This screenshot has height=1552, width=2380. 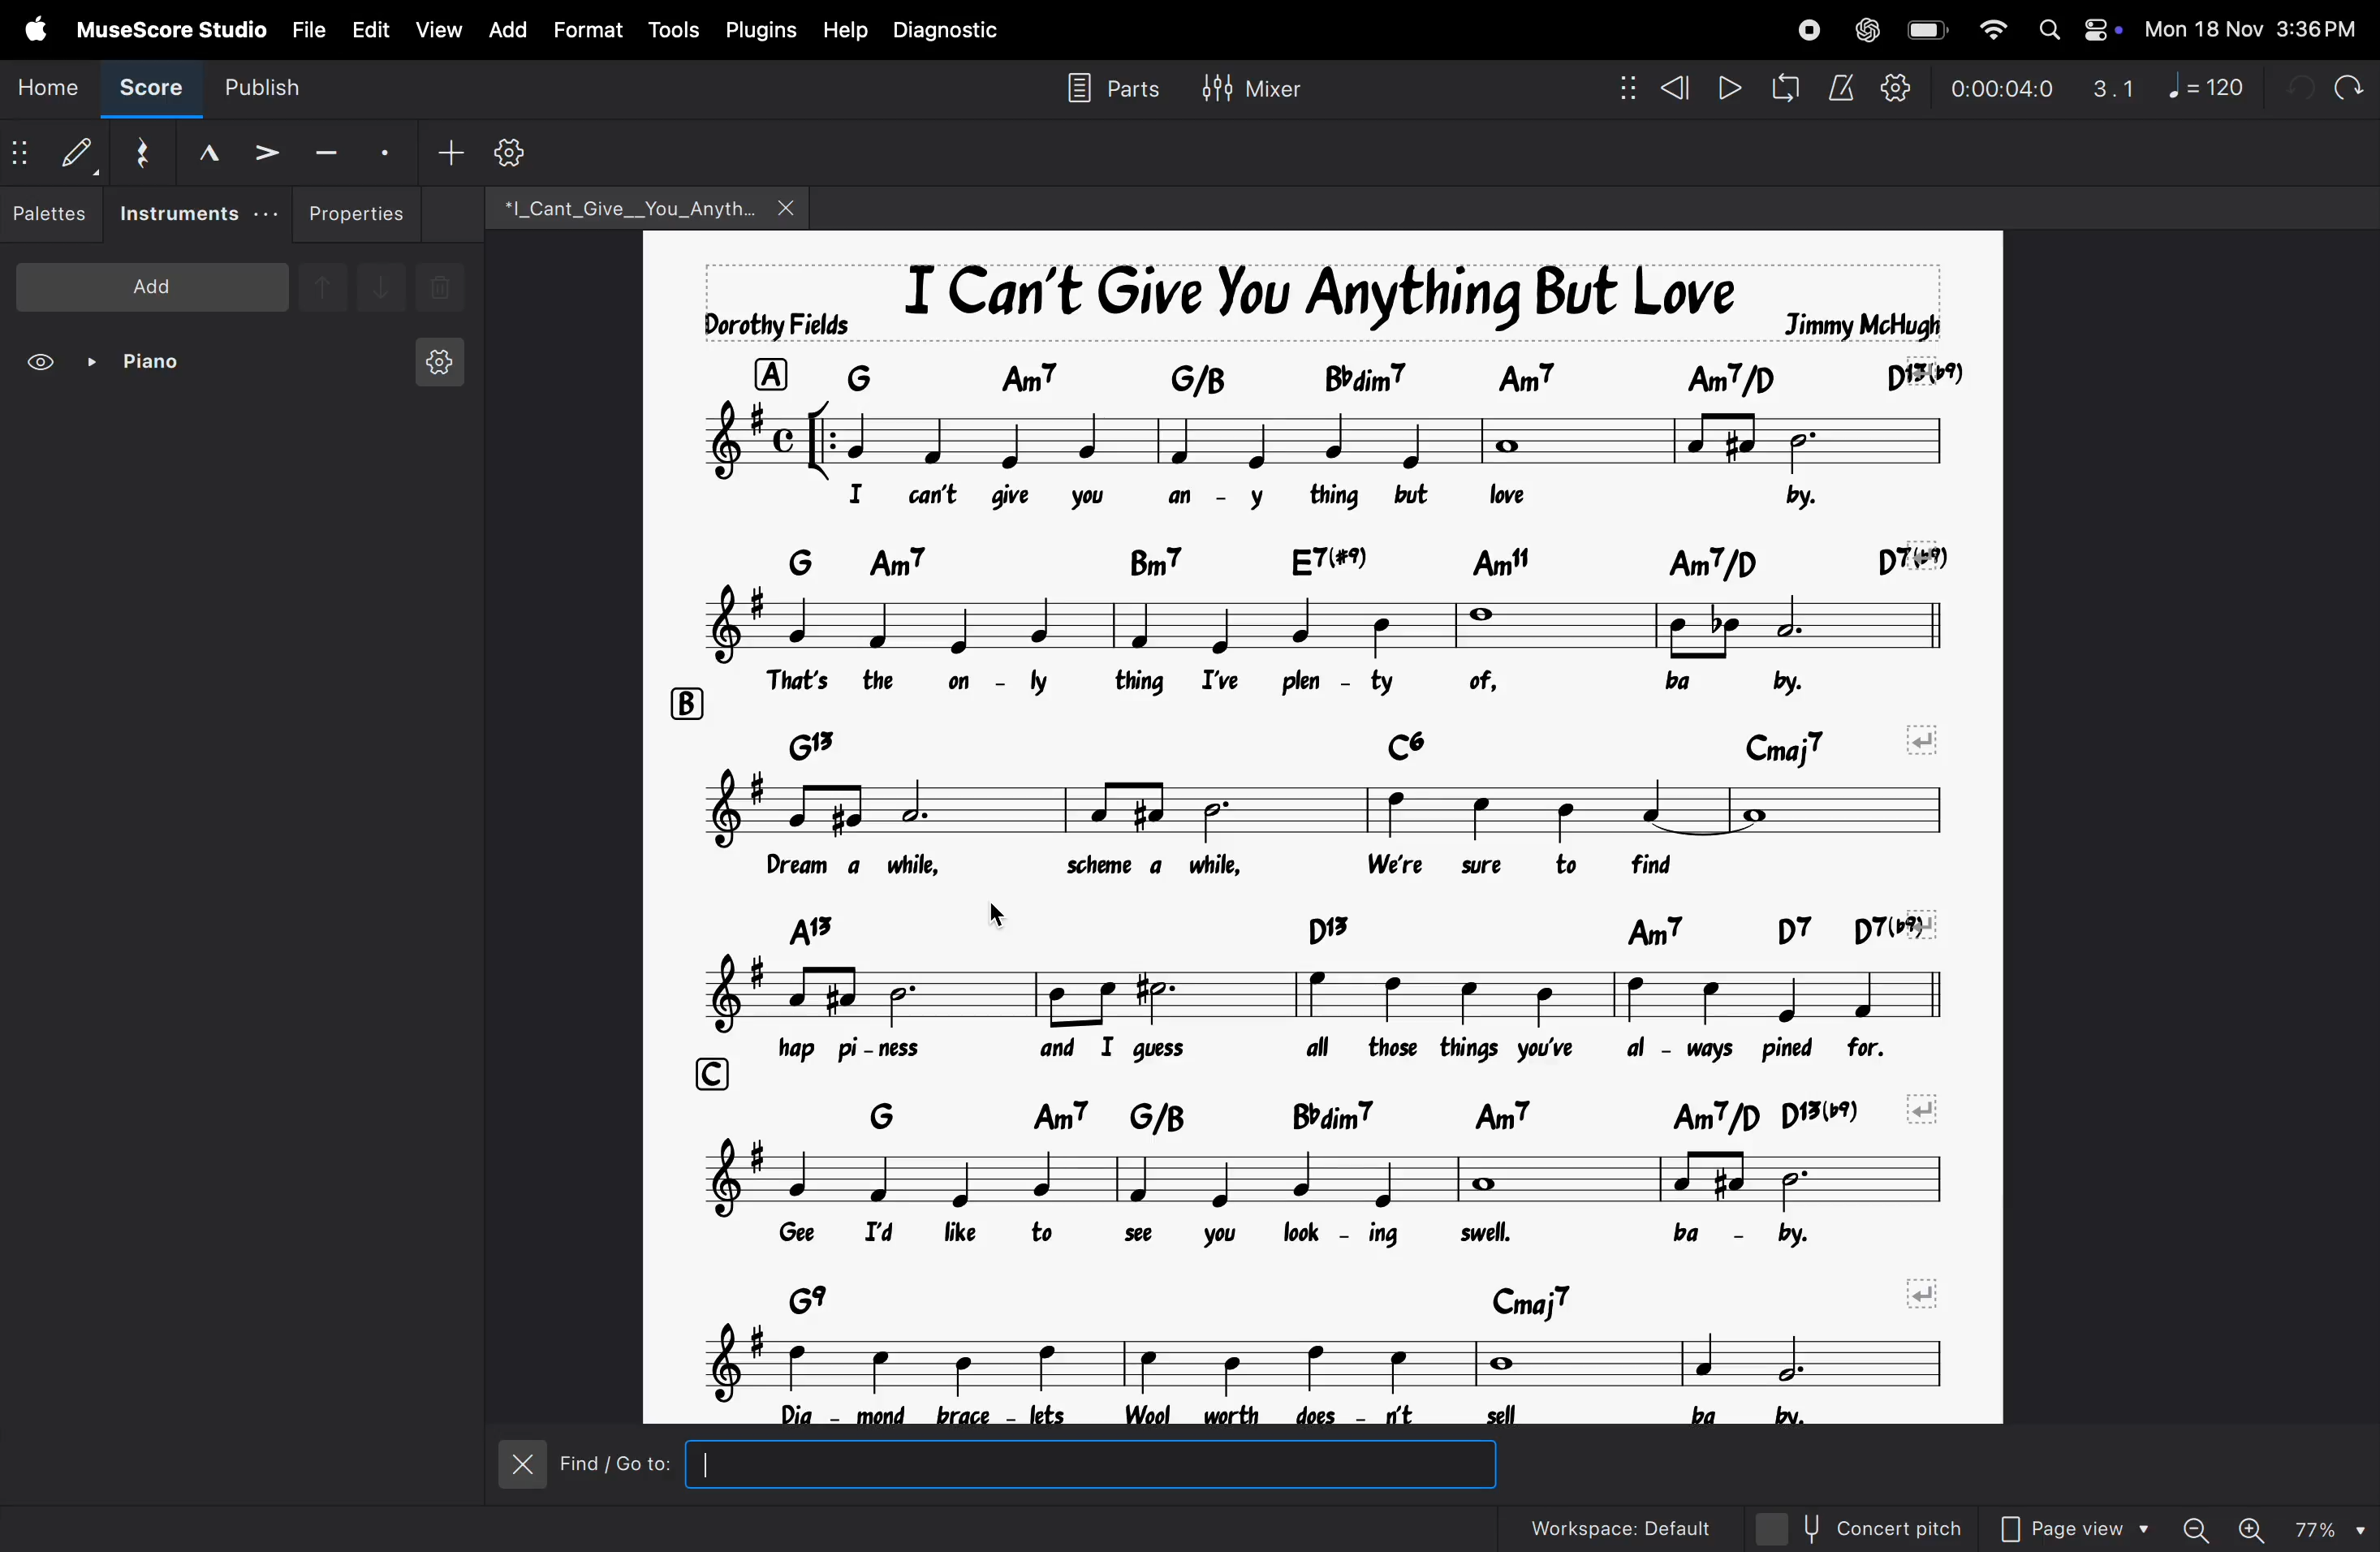 What do you see at coordinates (1109, 88) in the screenshot?
I see `parts` at bounding box center [1109, 88].